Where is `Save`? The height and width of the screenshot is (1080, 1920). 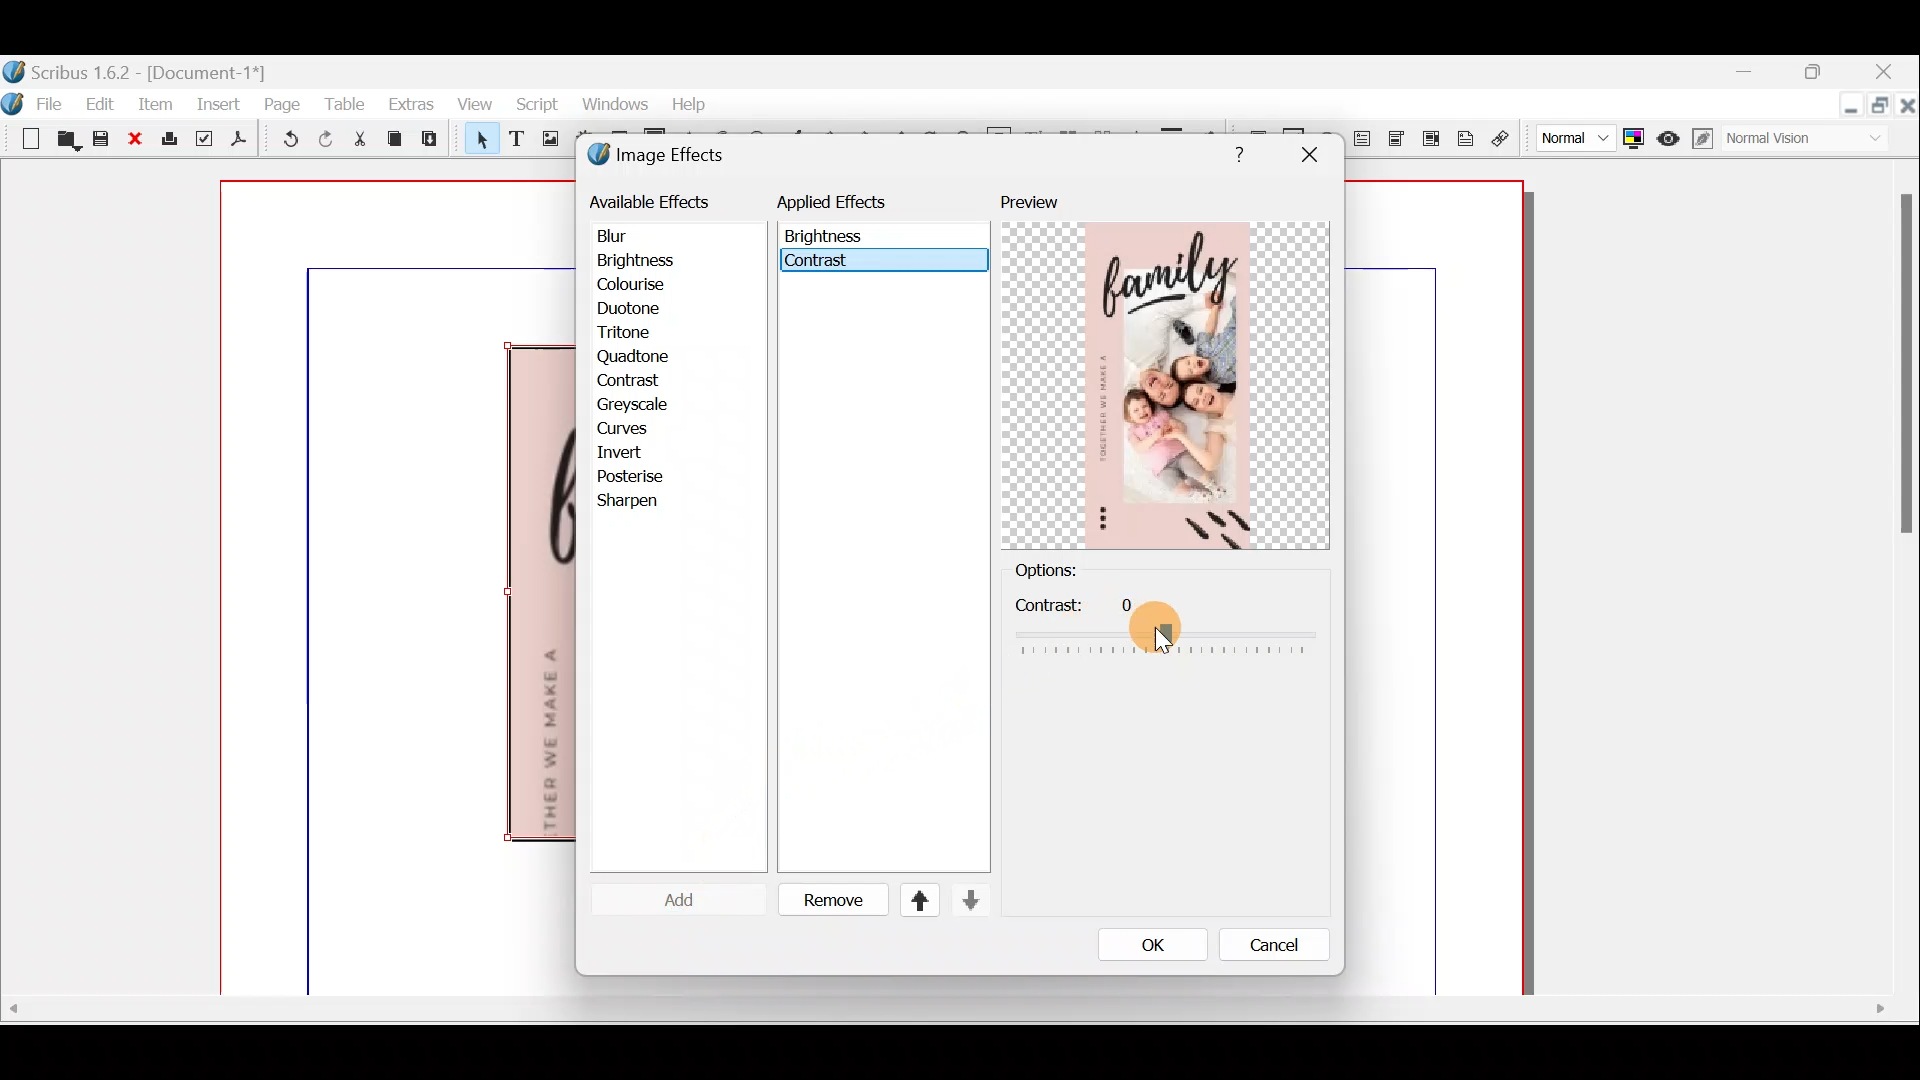 Save is located at coordinates (104, 141).